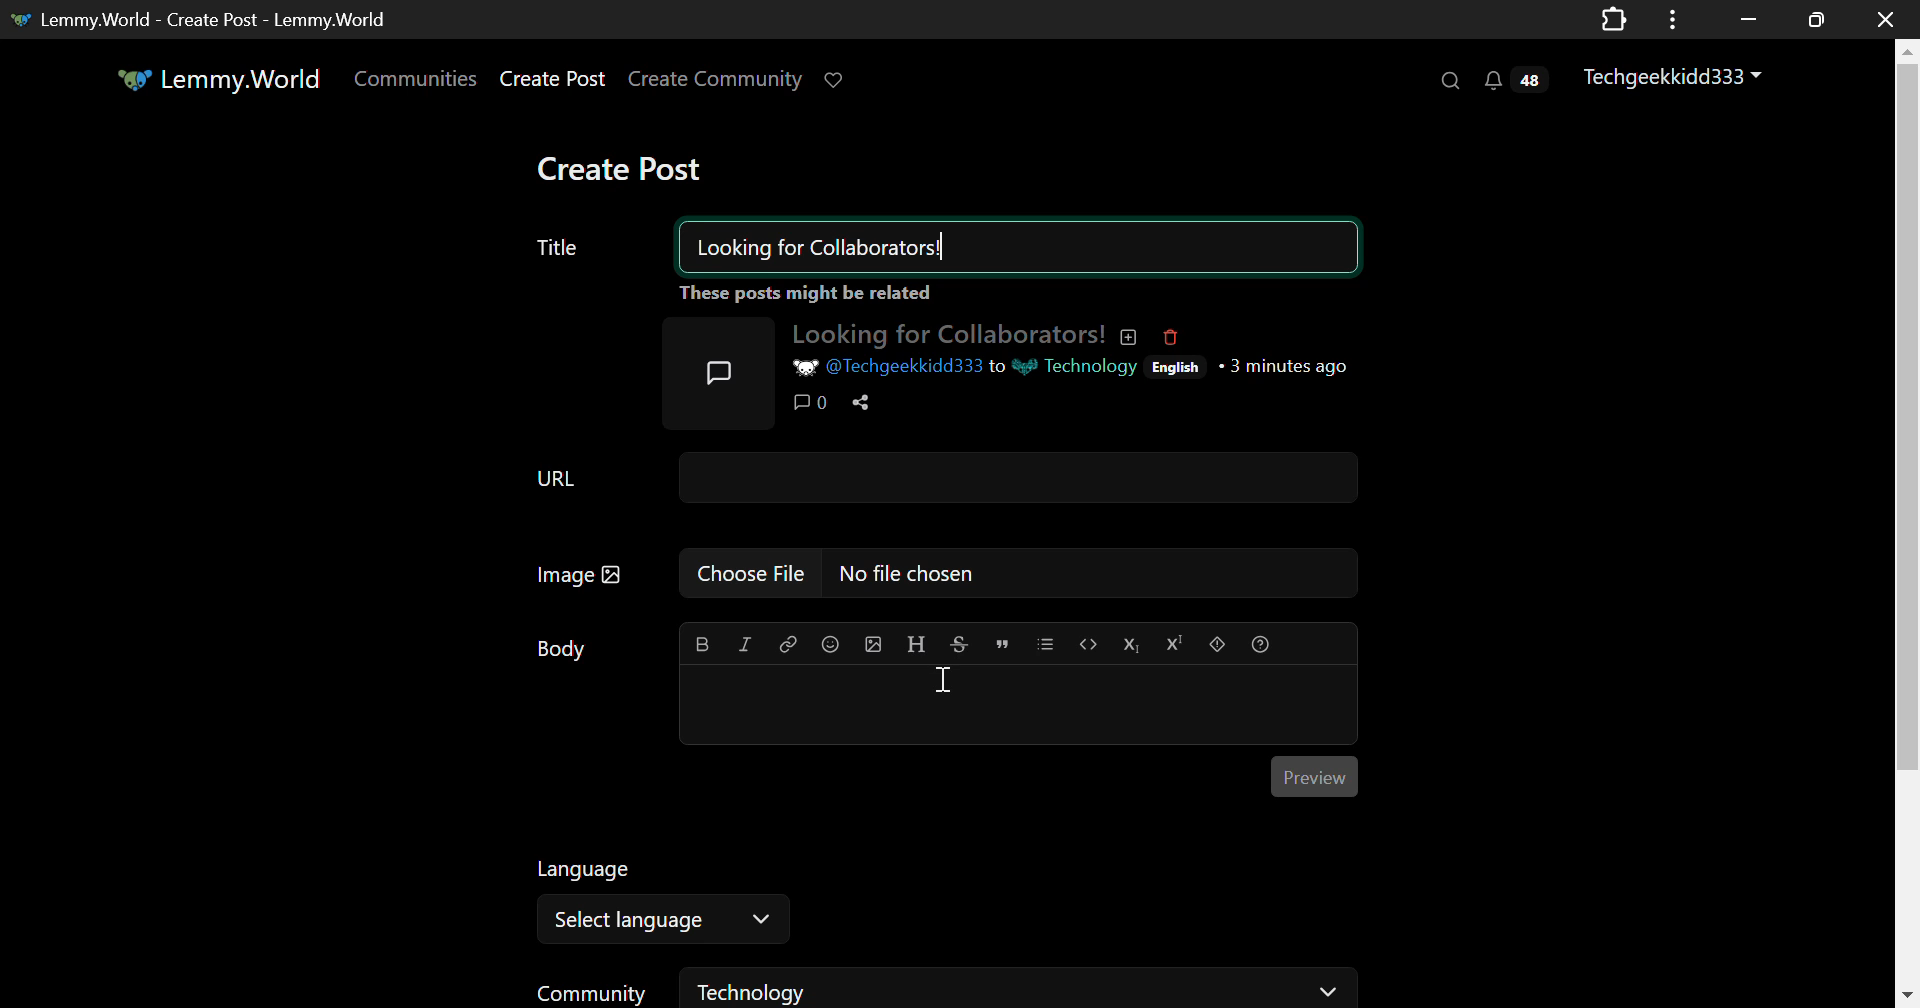  What do you see at coordinates (1078, 367) in the screenshot?
I see `Technology` at bounding box center [1078, 367].